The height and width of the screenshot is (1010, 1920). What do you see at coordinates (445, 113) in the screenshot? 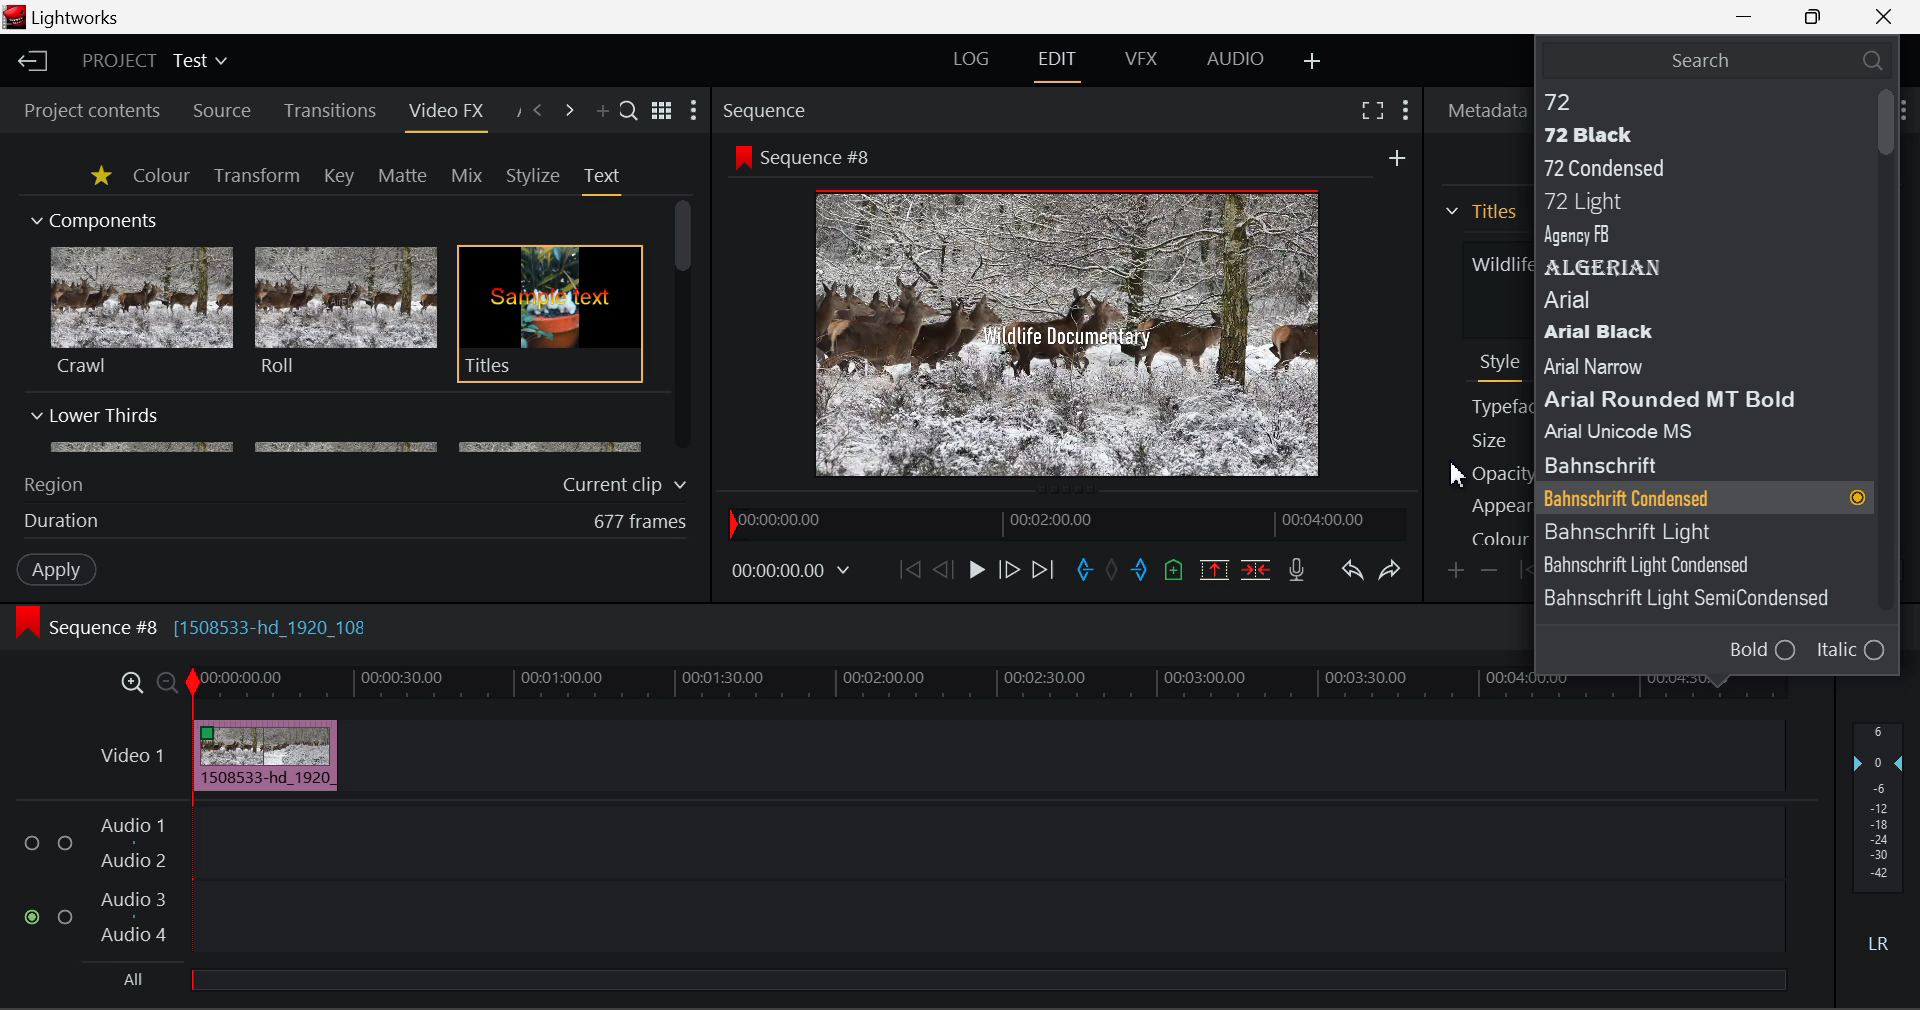
I see `Video FX Panel Open` at bounding box center [445, 113].